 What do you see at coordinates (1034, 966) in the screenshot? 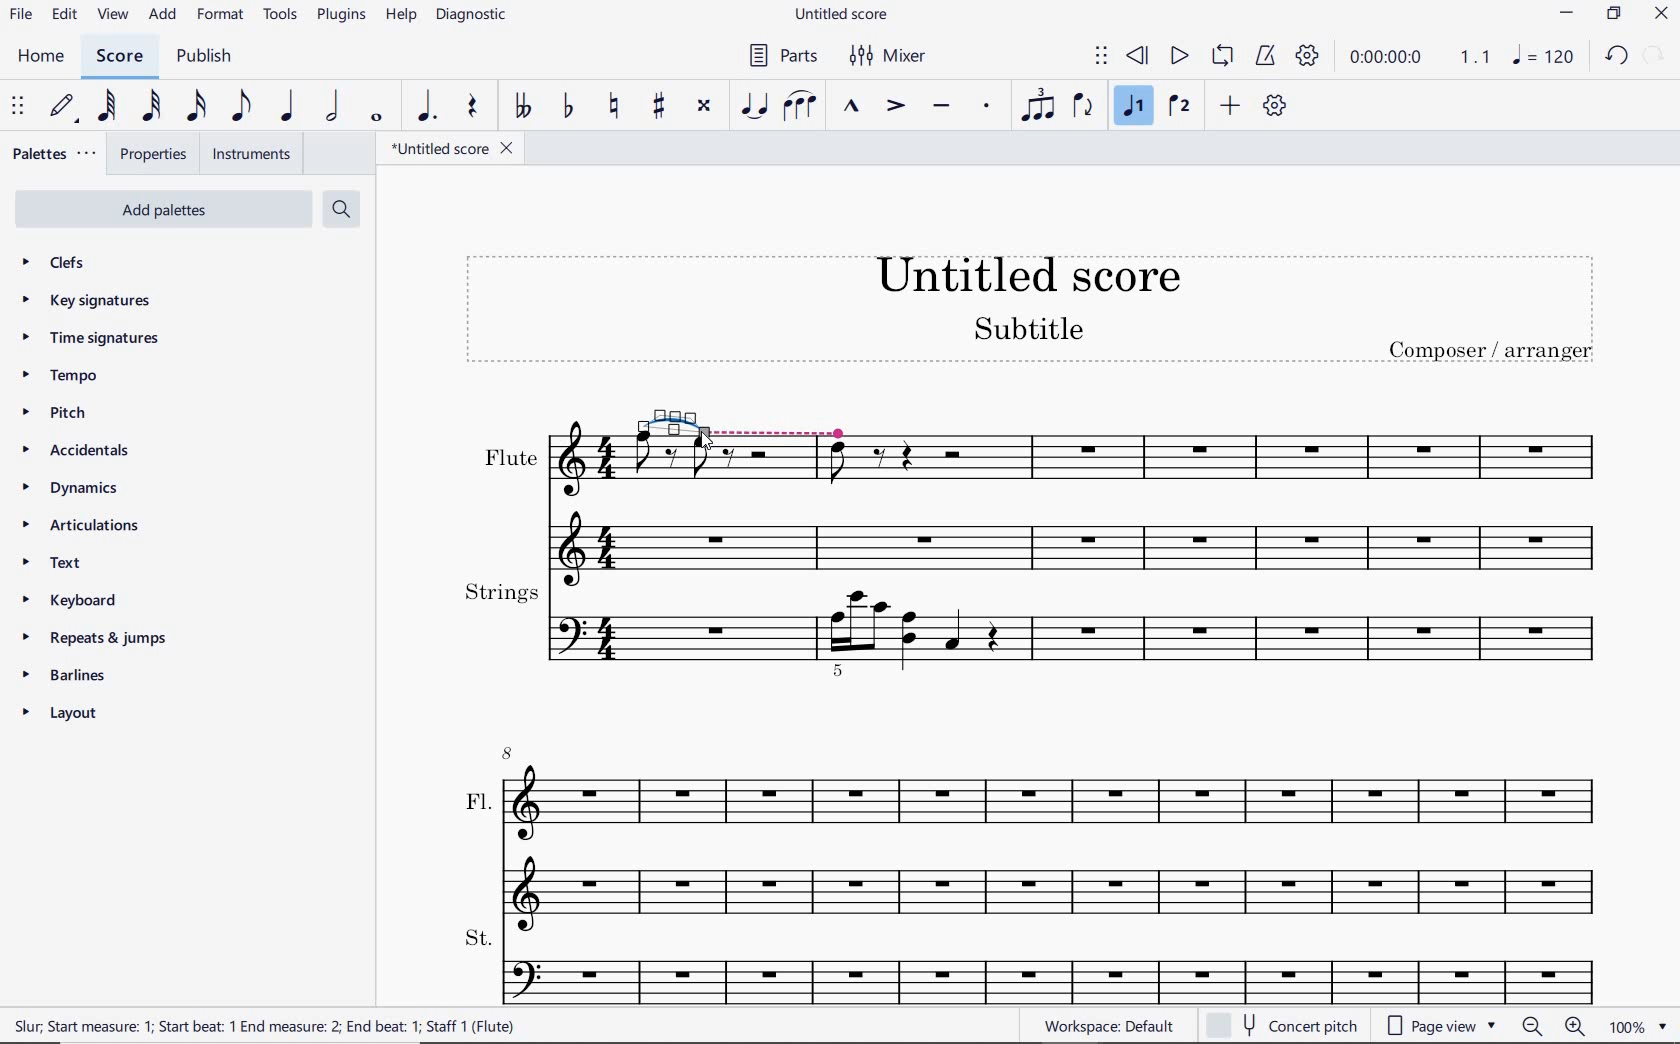
I see `St.` at bounding box center [1034, 966].